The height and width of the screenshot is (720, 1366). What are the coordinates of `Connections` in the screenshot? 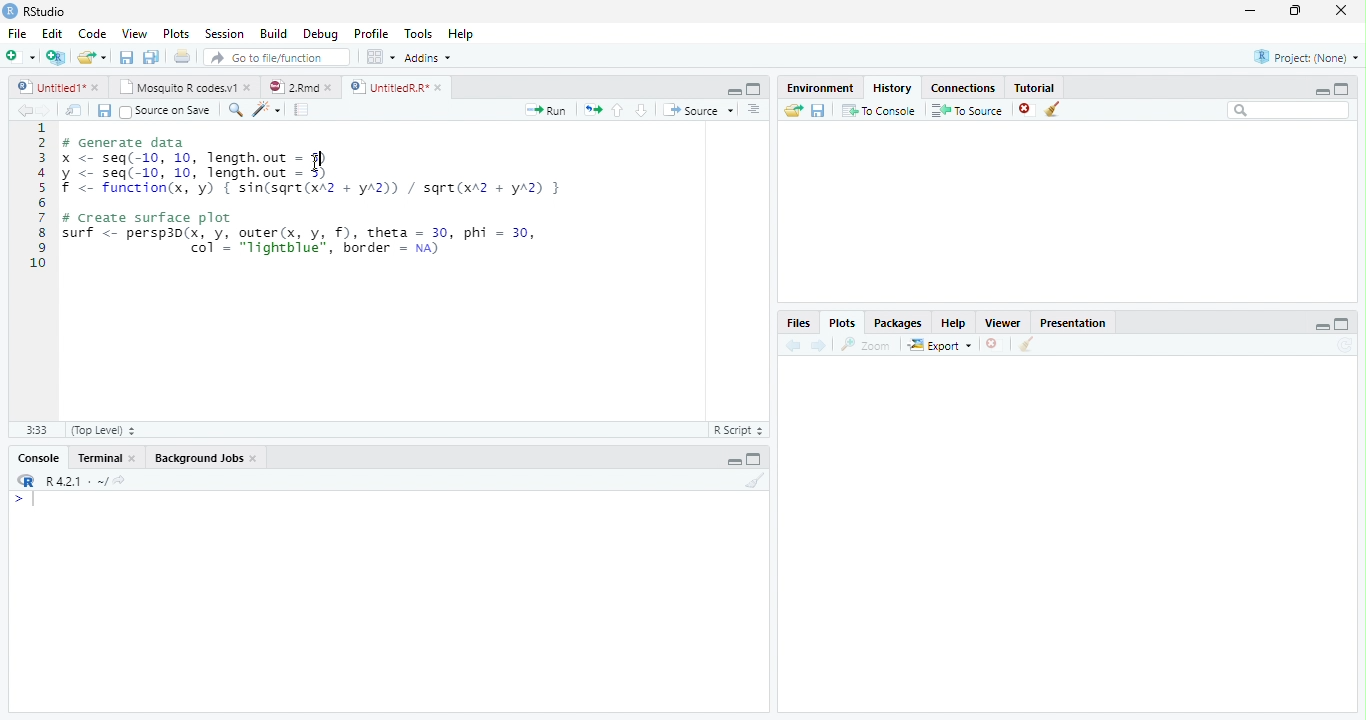 It's located at (963, 87).